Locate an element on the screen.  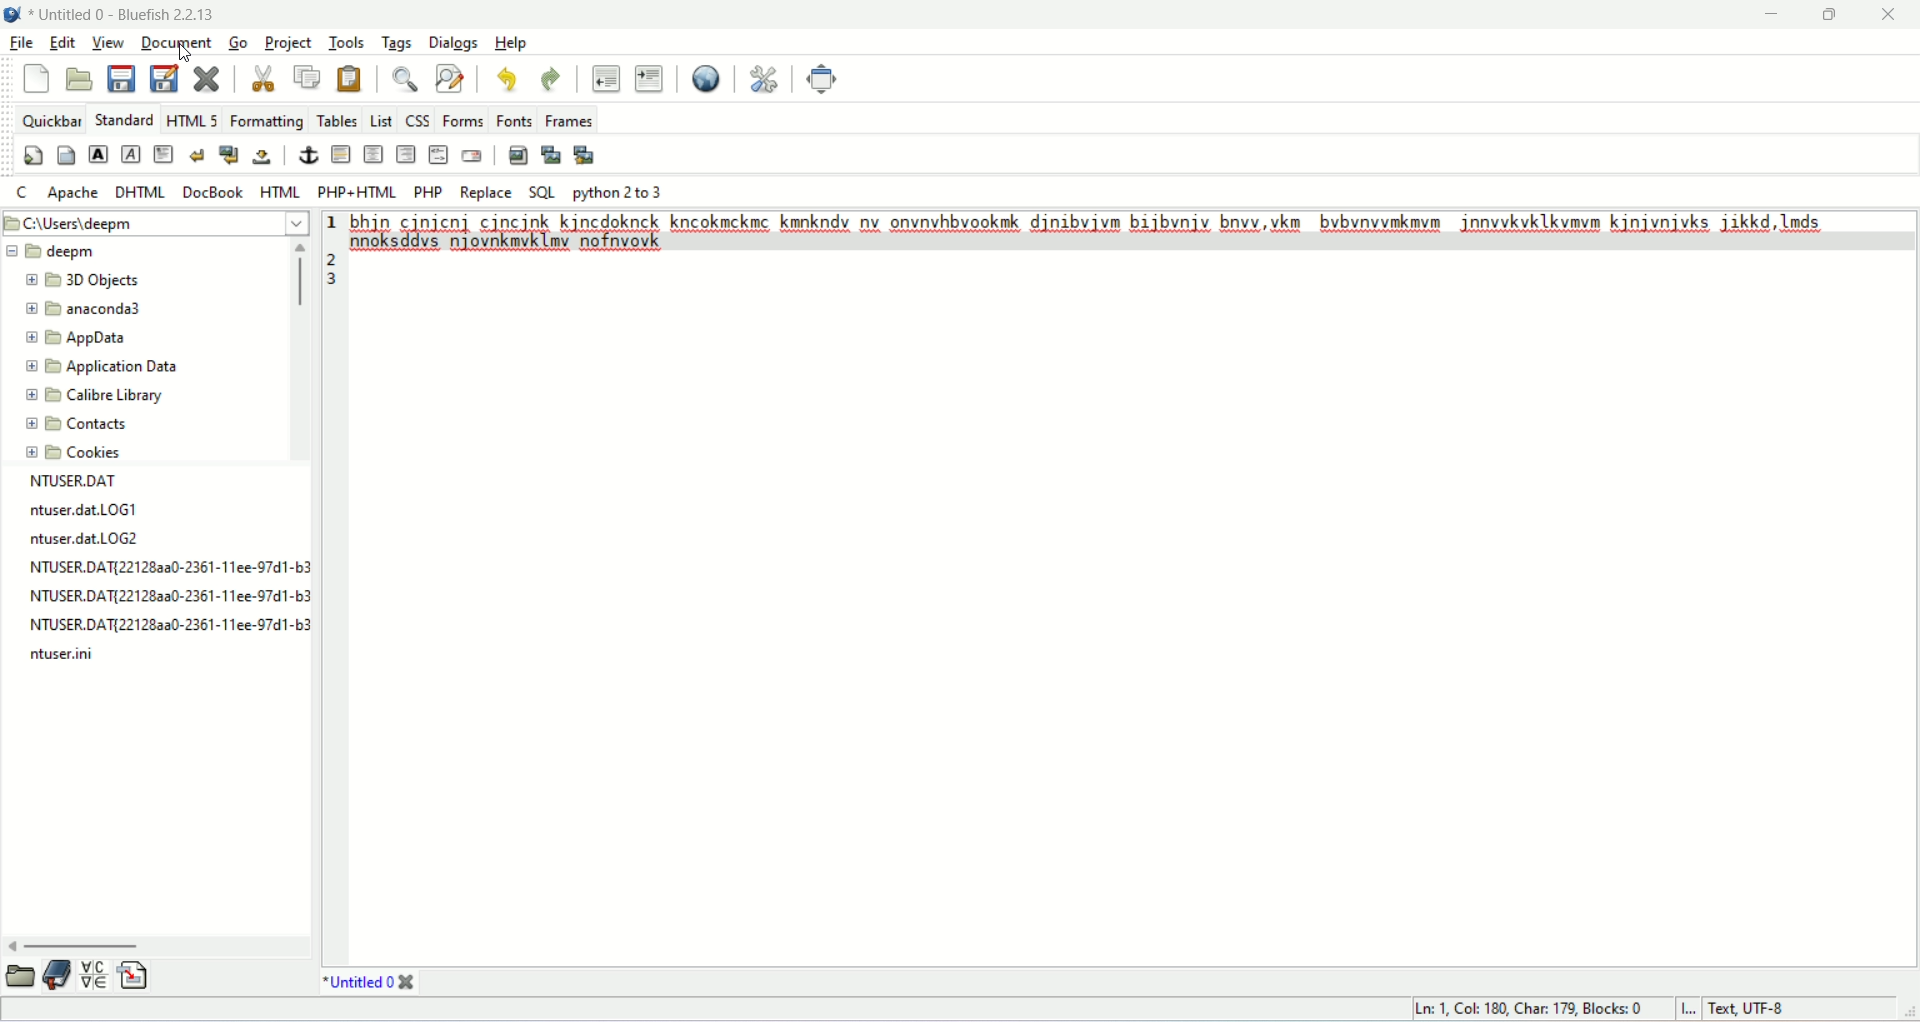
show find bar is located at coordinates (405, 79).